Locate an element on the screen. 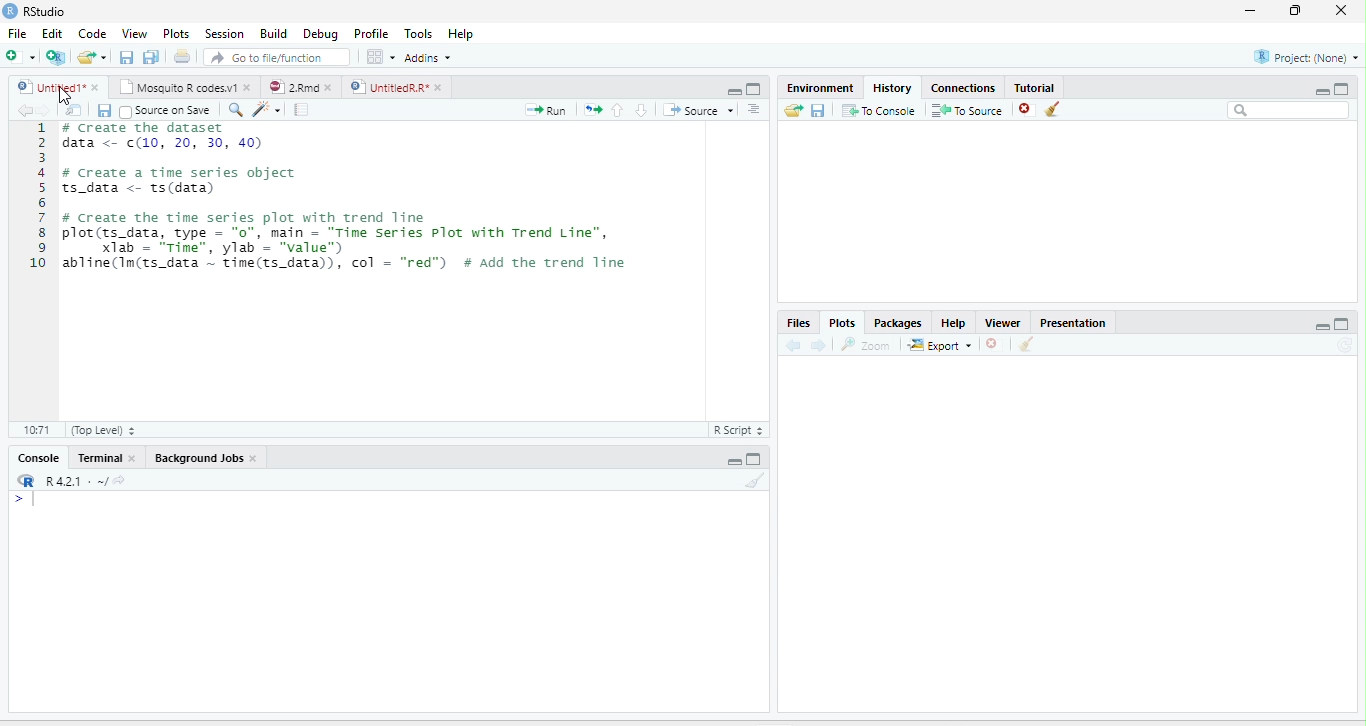  New line is located at coordinates (25, 500).